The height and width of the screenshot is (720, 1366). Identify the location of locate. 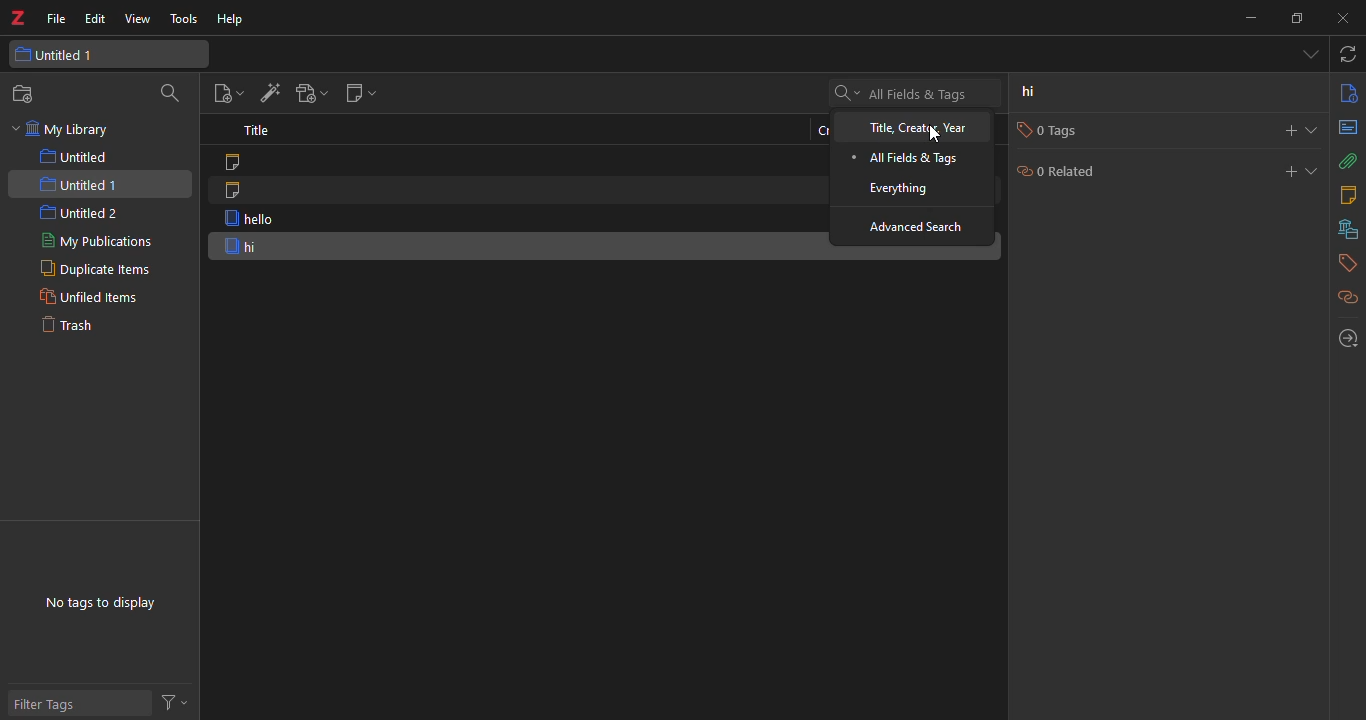
(1346, 337).